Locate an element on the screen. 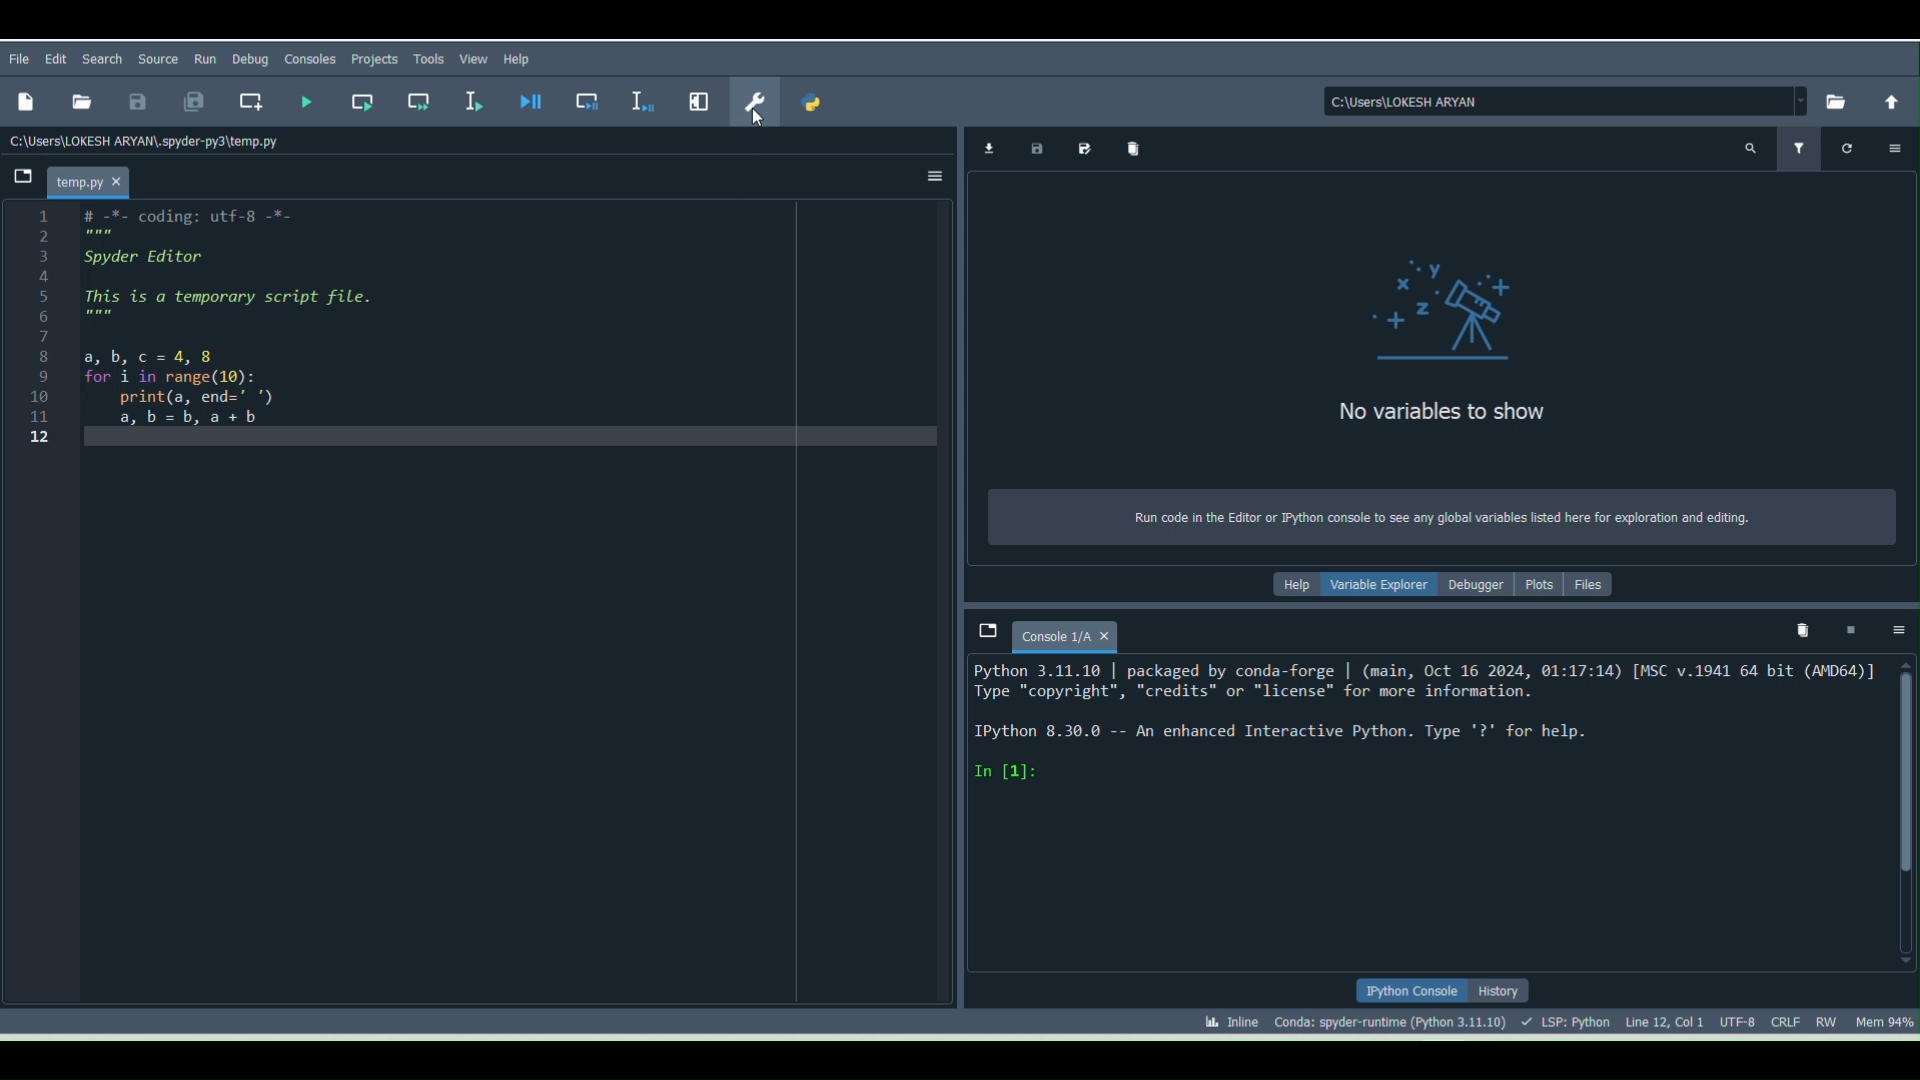 The height and width of the screenshot is (1080, 1920). Help is located at coordinates (1294, 583).